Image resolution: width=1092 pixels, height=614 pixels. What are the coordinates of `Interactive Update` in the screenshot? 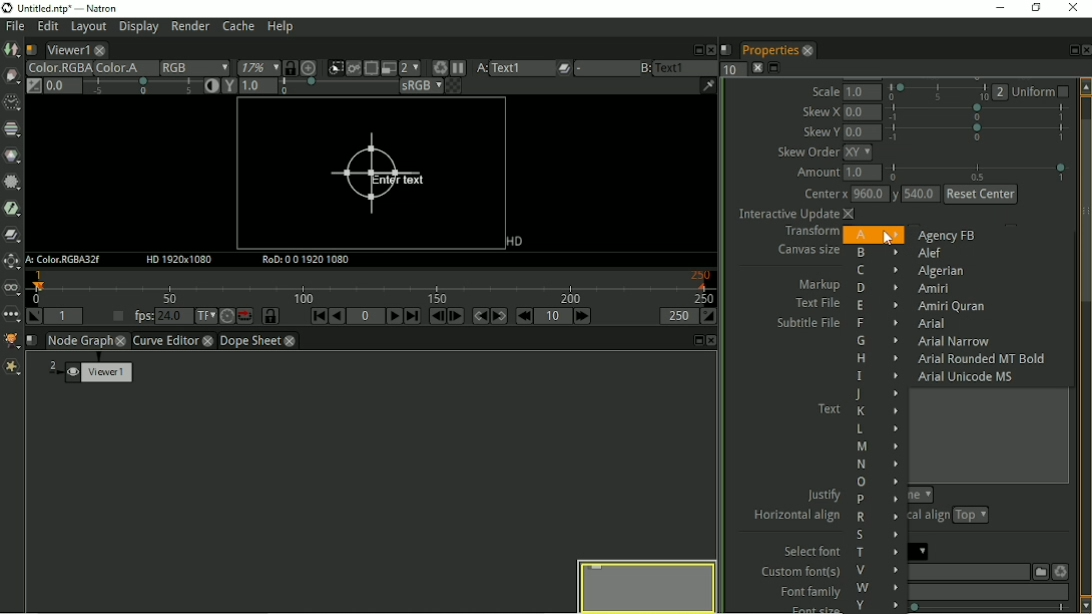 It's located at (794, 215).